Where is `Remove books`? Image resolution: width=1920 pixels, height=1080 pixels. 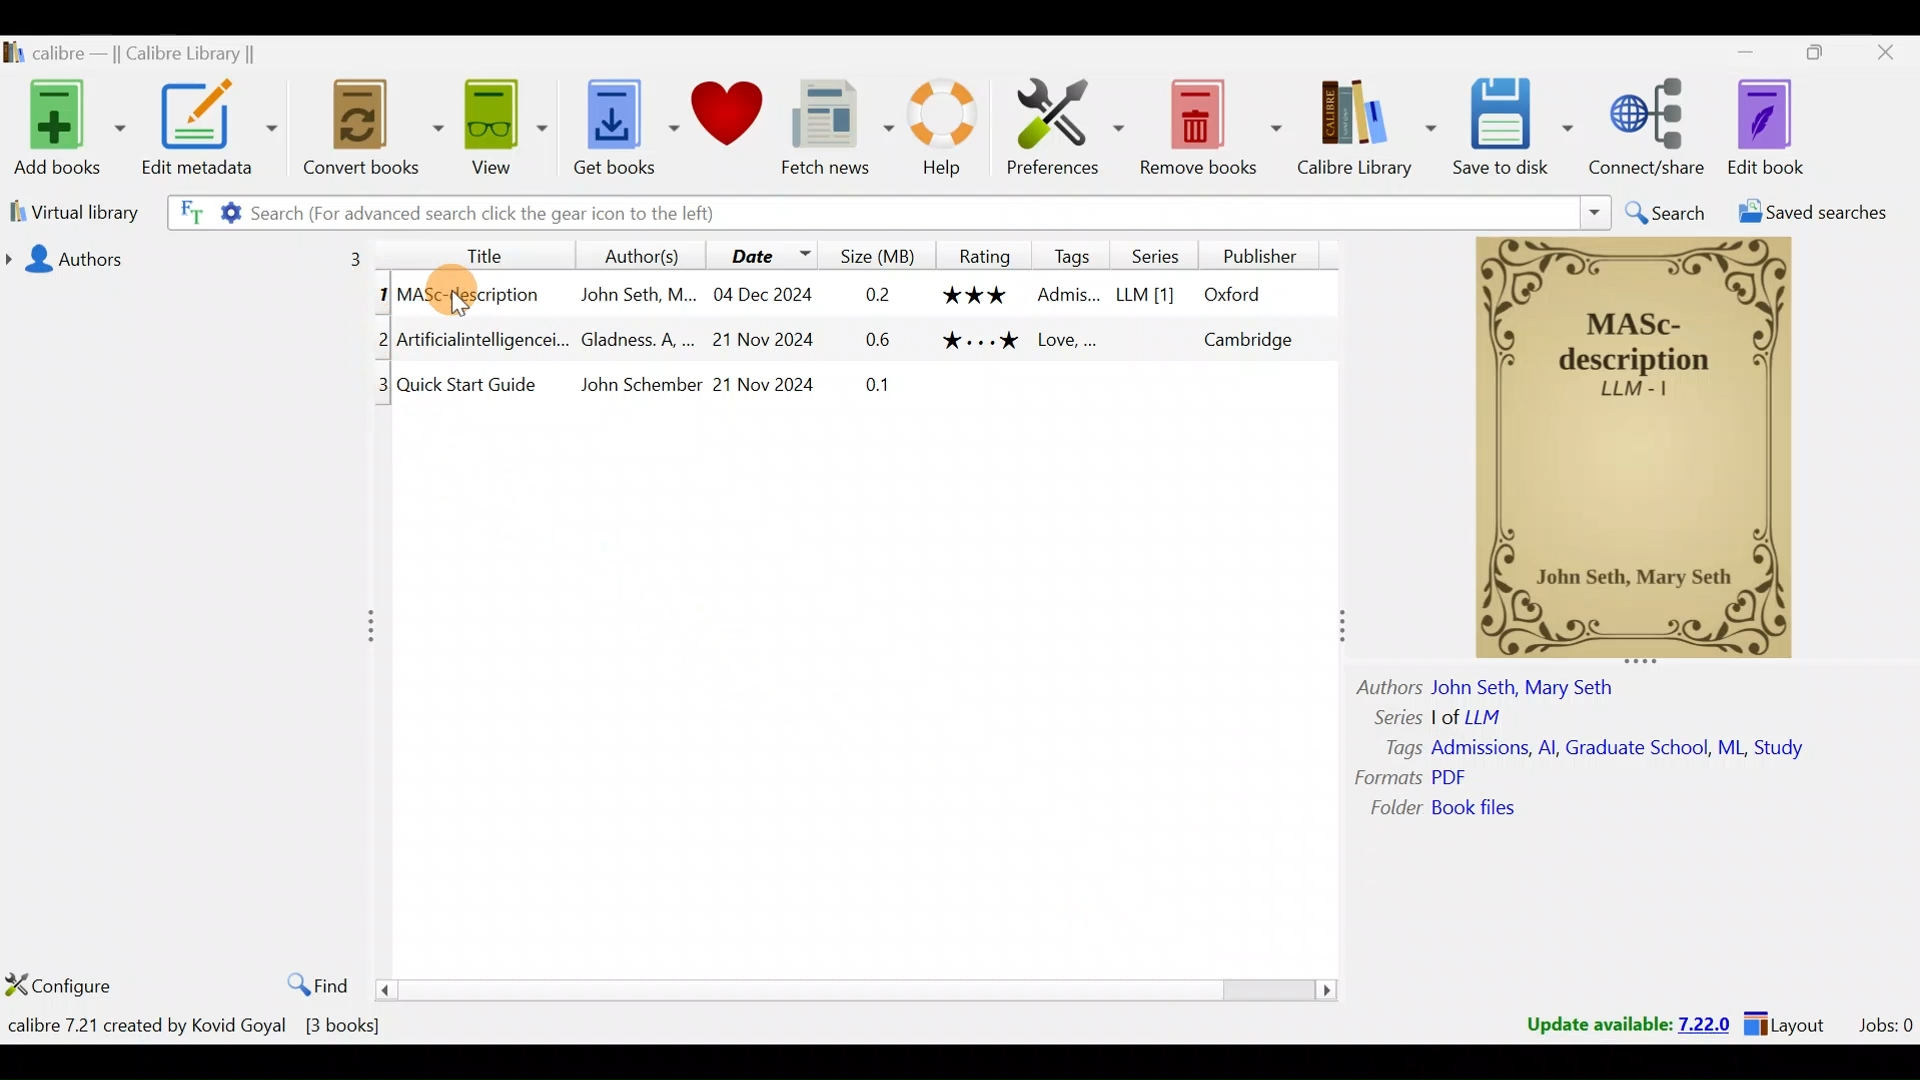
Remove books is located at coordinates (1213, 127).